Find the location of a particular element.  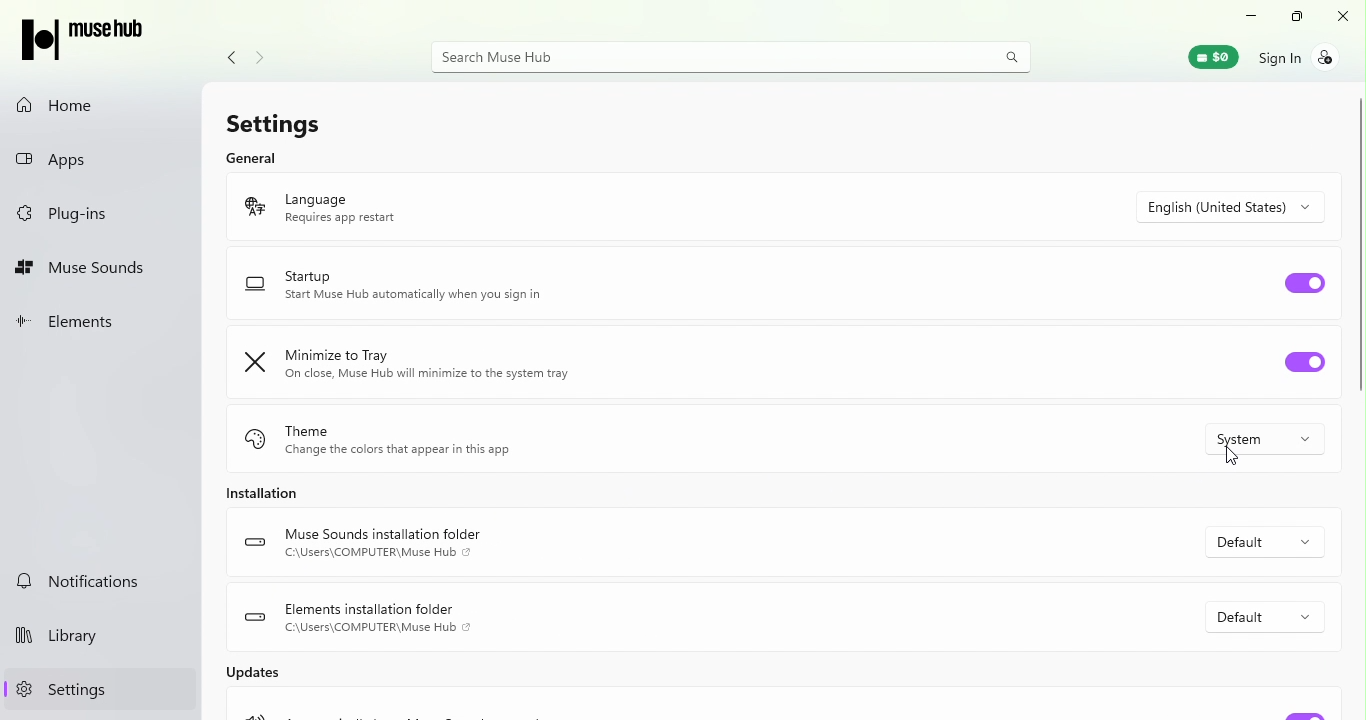

Plug-ins is located at coordinates (67, 214).